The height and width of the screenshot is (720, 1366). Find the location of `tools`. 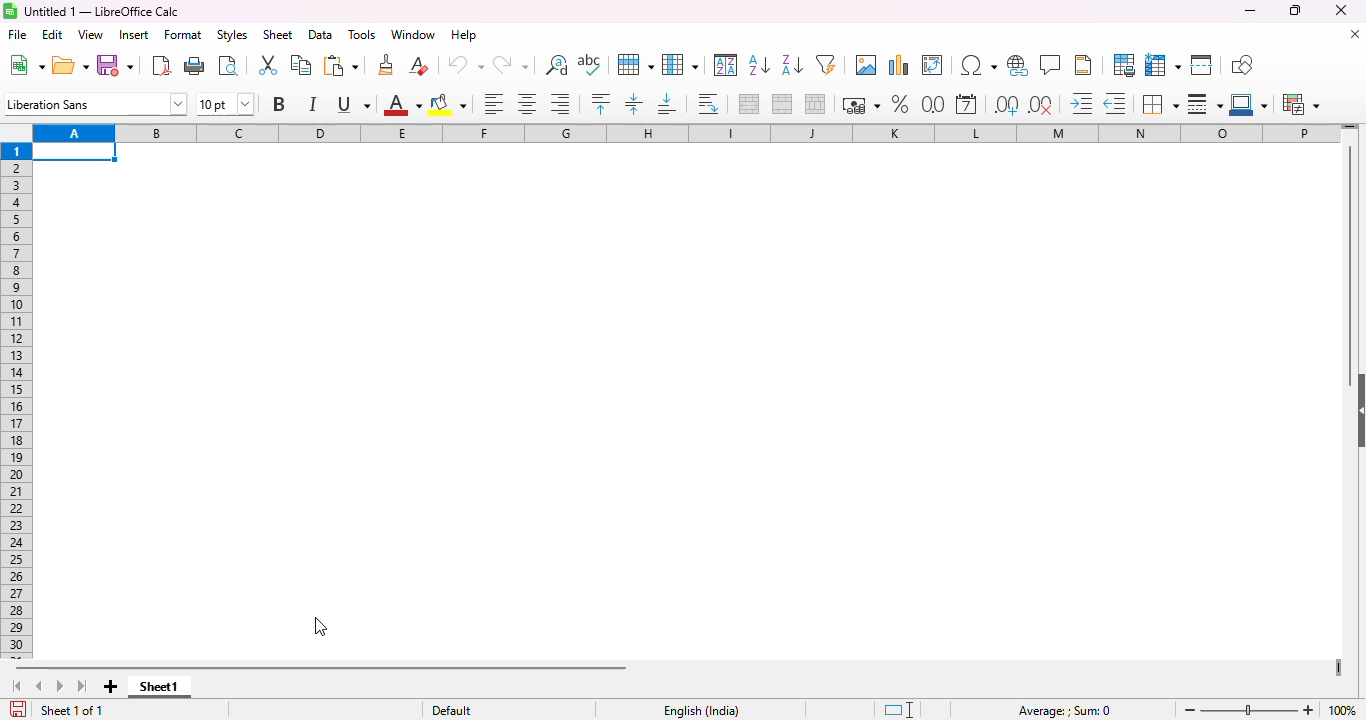

tools is located at coordinates (363, 34).